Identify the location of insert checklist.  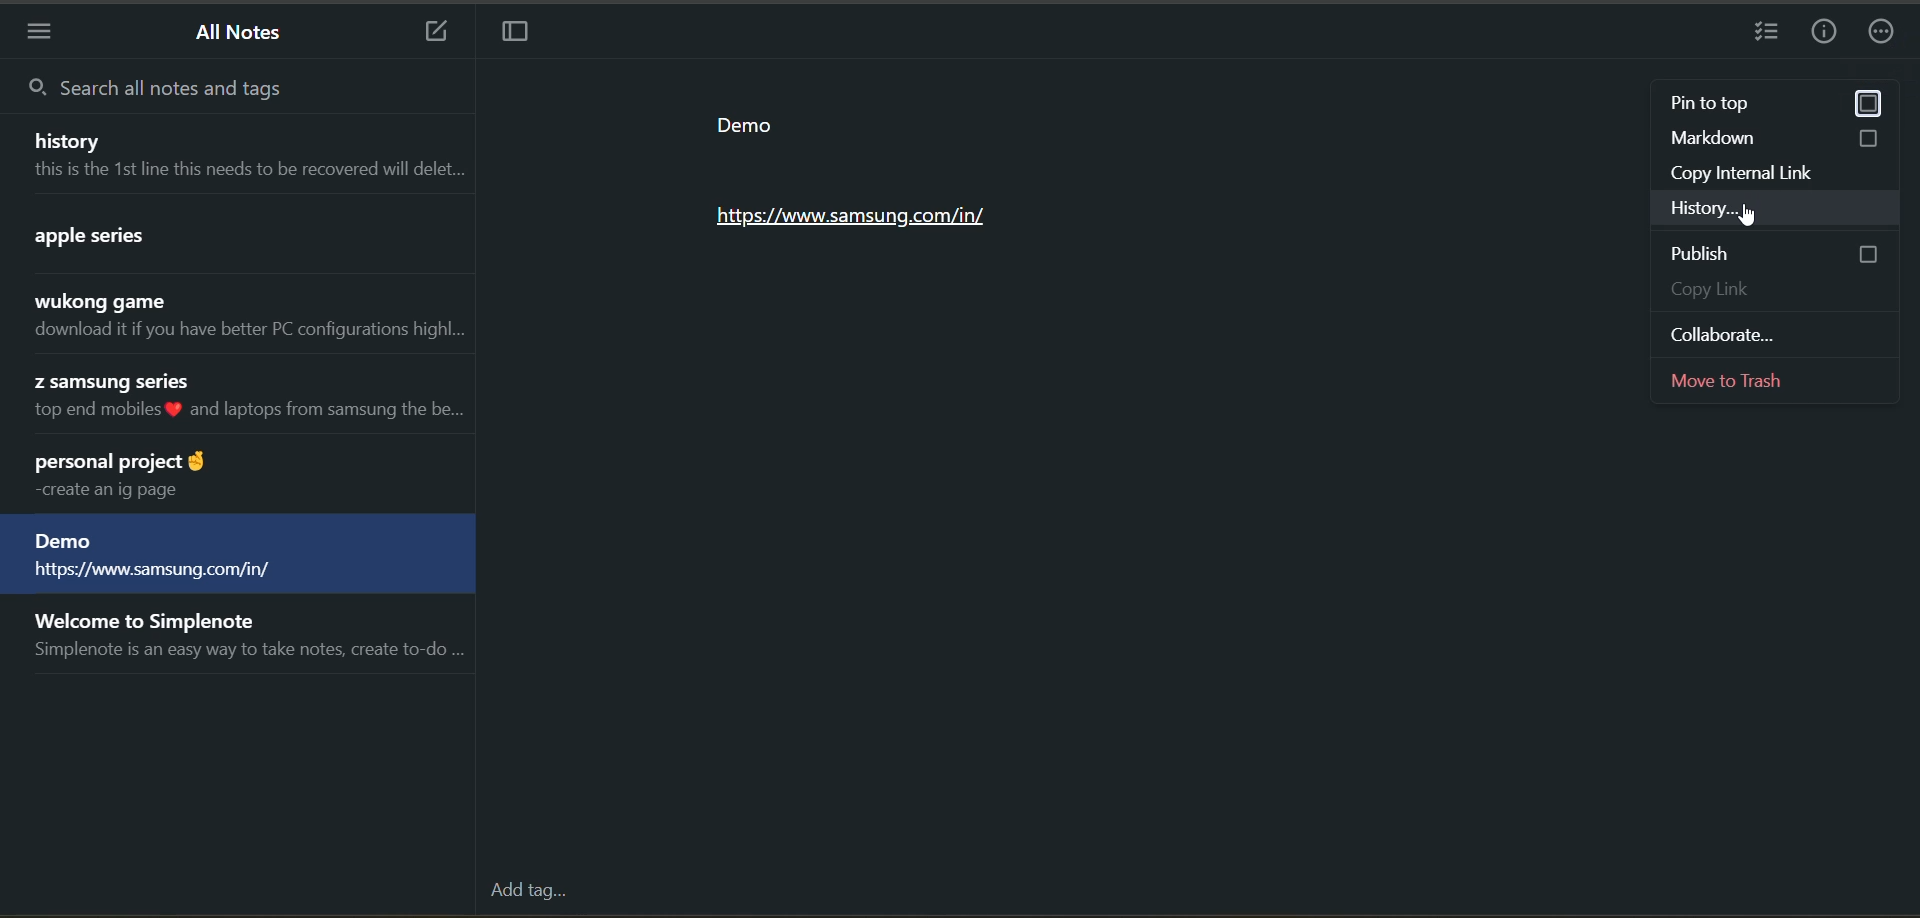
(1770, 34).